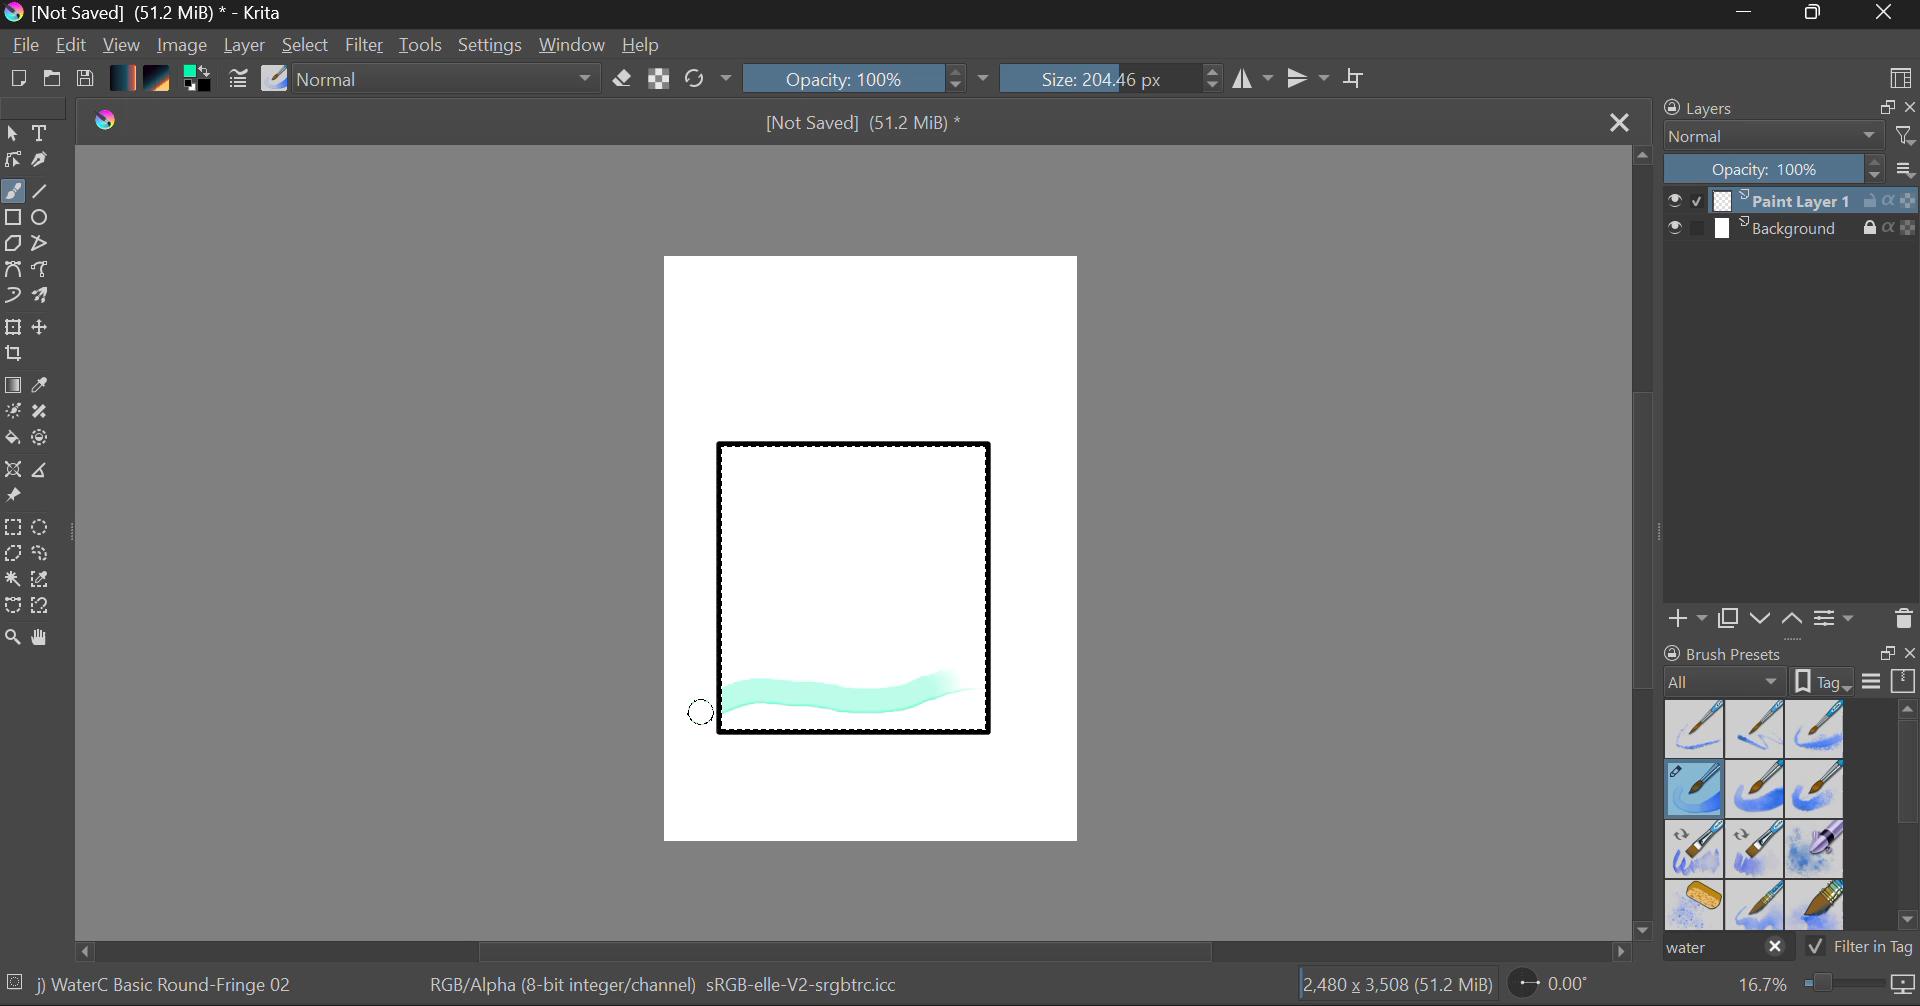  Describe the element at coordinates (47, 641) in the screenshot. I see `Pan` at that location.